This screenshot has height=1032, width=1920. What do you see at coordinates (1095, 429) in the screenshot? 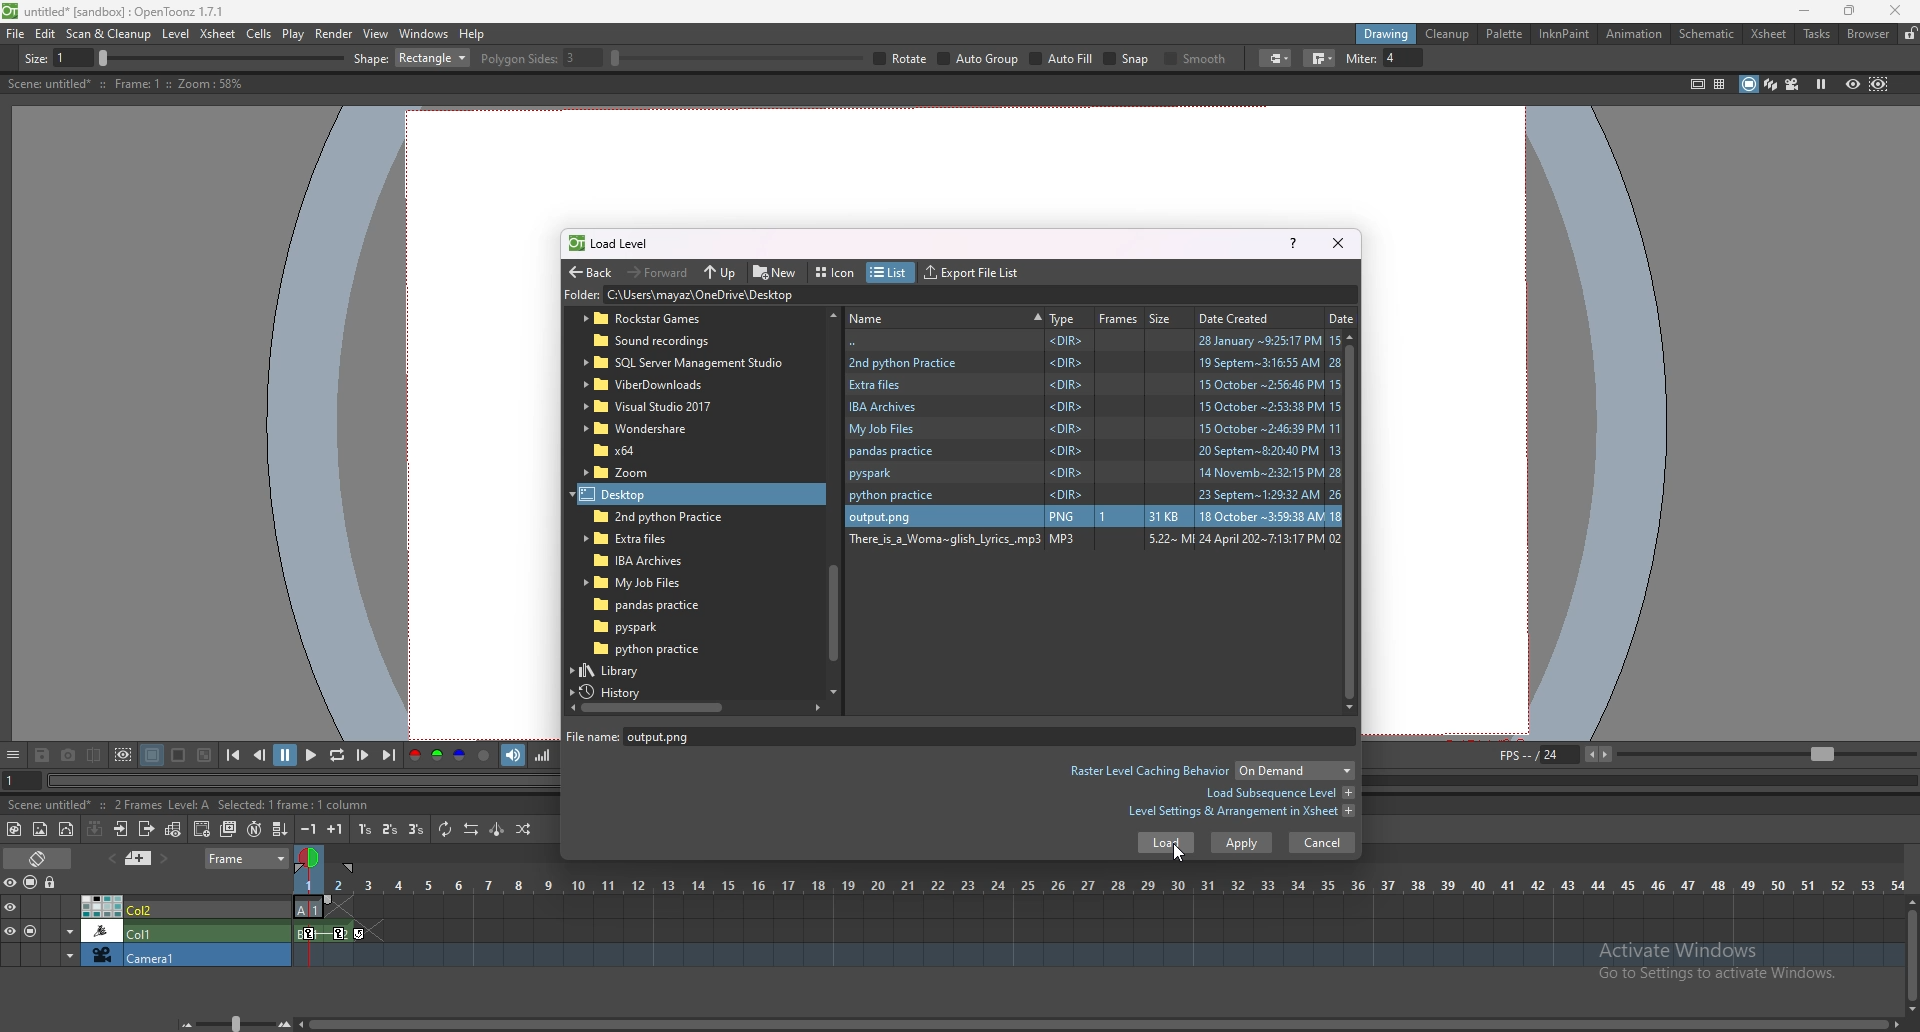
I see `folder` at bounding box center [1095, 429].